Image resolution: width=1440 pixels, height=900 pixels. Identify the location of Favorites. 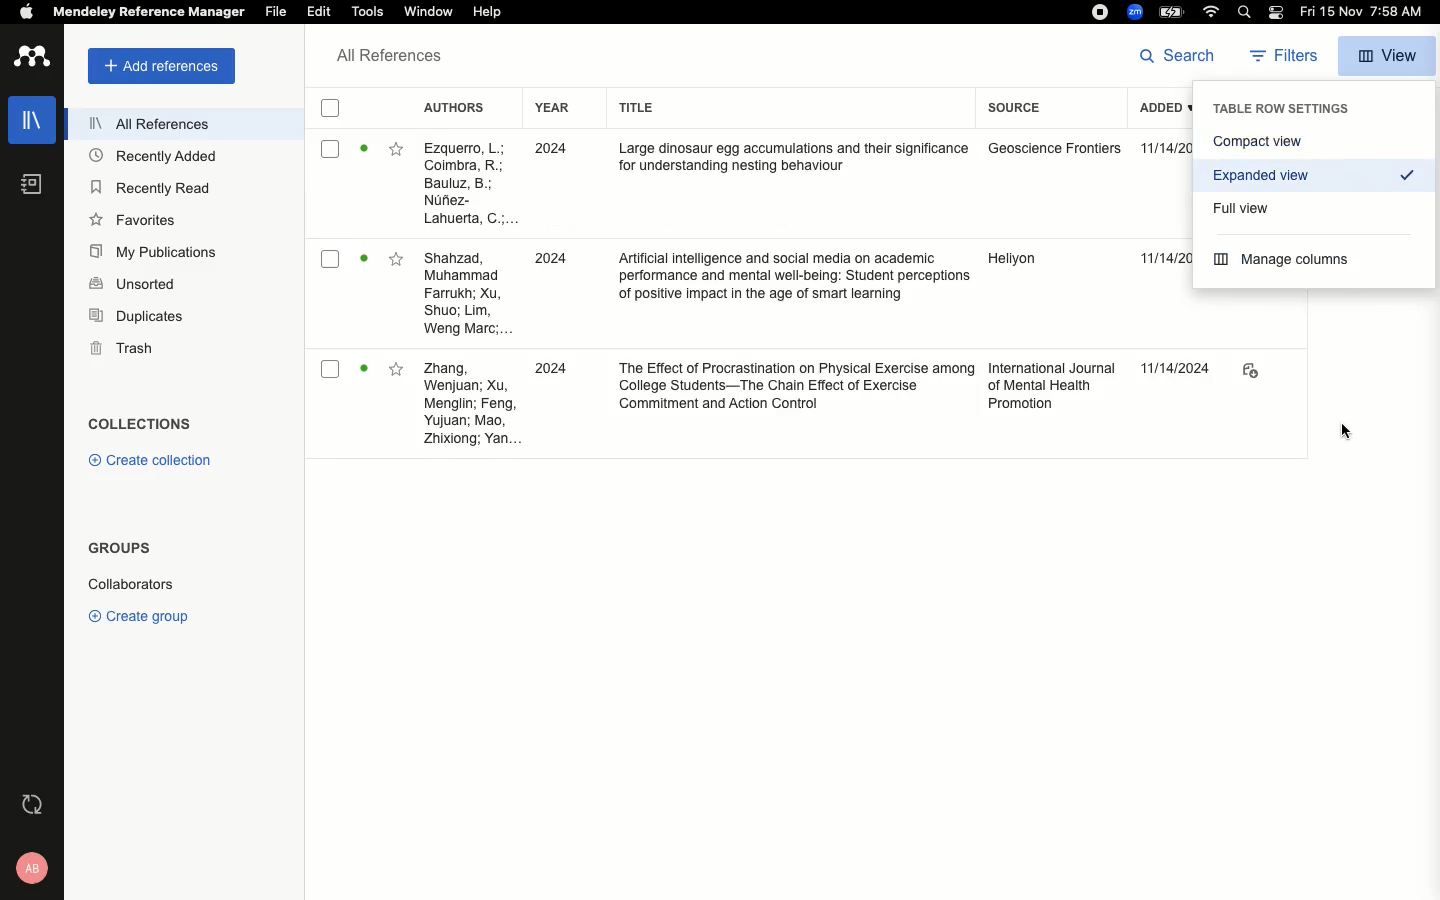
(397, 369).